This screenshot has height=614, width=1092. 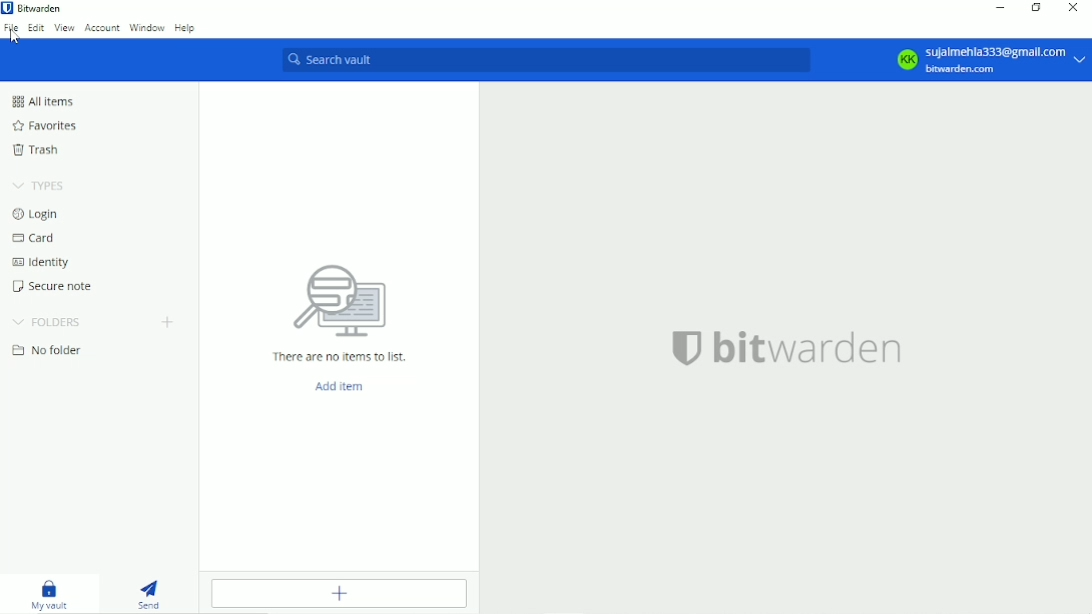 I want to click on Close, so click(x=1074, y=9).